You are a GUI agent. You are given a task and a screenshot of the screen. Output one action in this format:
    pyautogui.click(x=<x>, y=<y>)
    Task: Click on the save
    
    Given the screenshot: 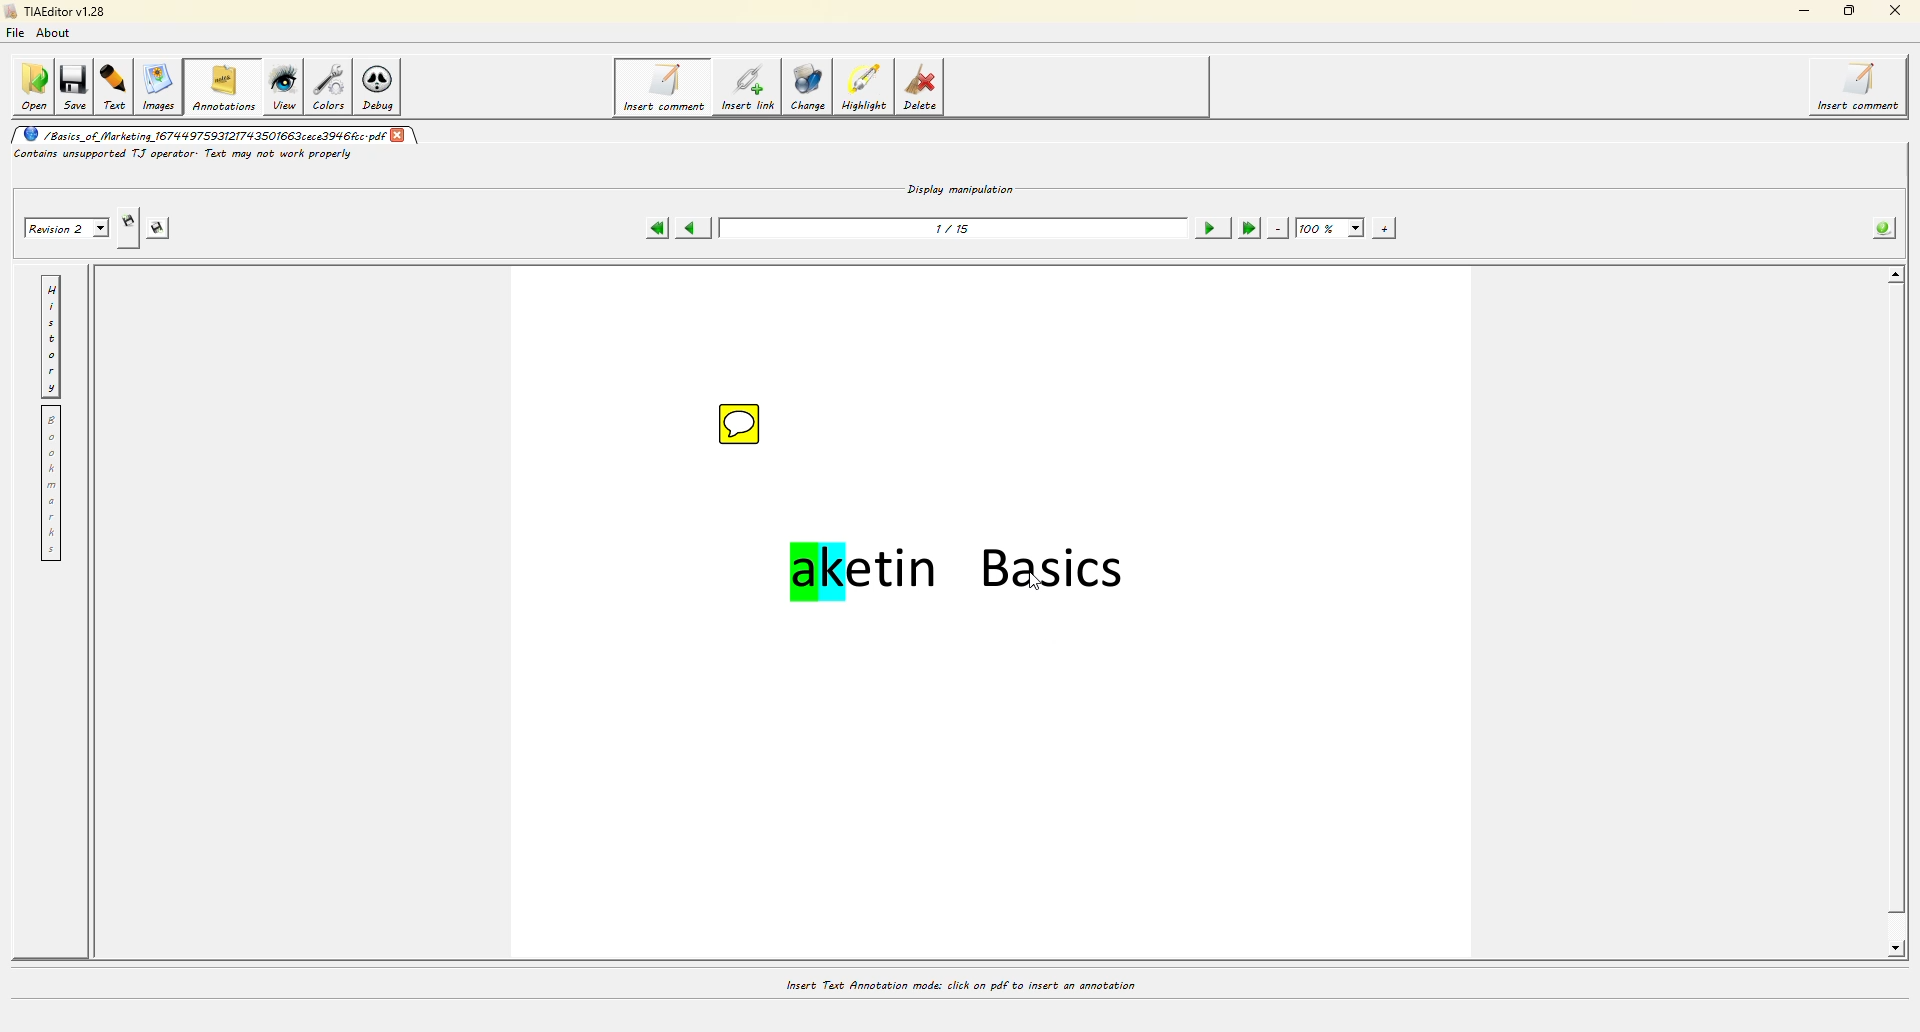 What is the action you would take?
    pyautogui.click(x=78, y=83)
    